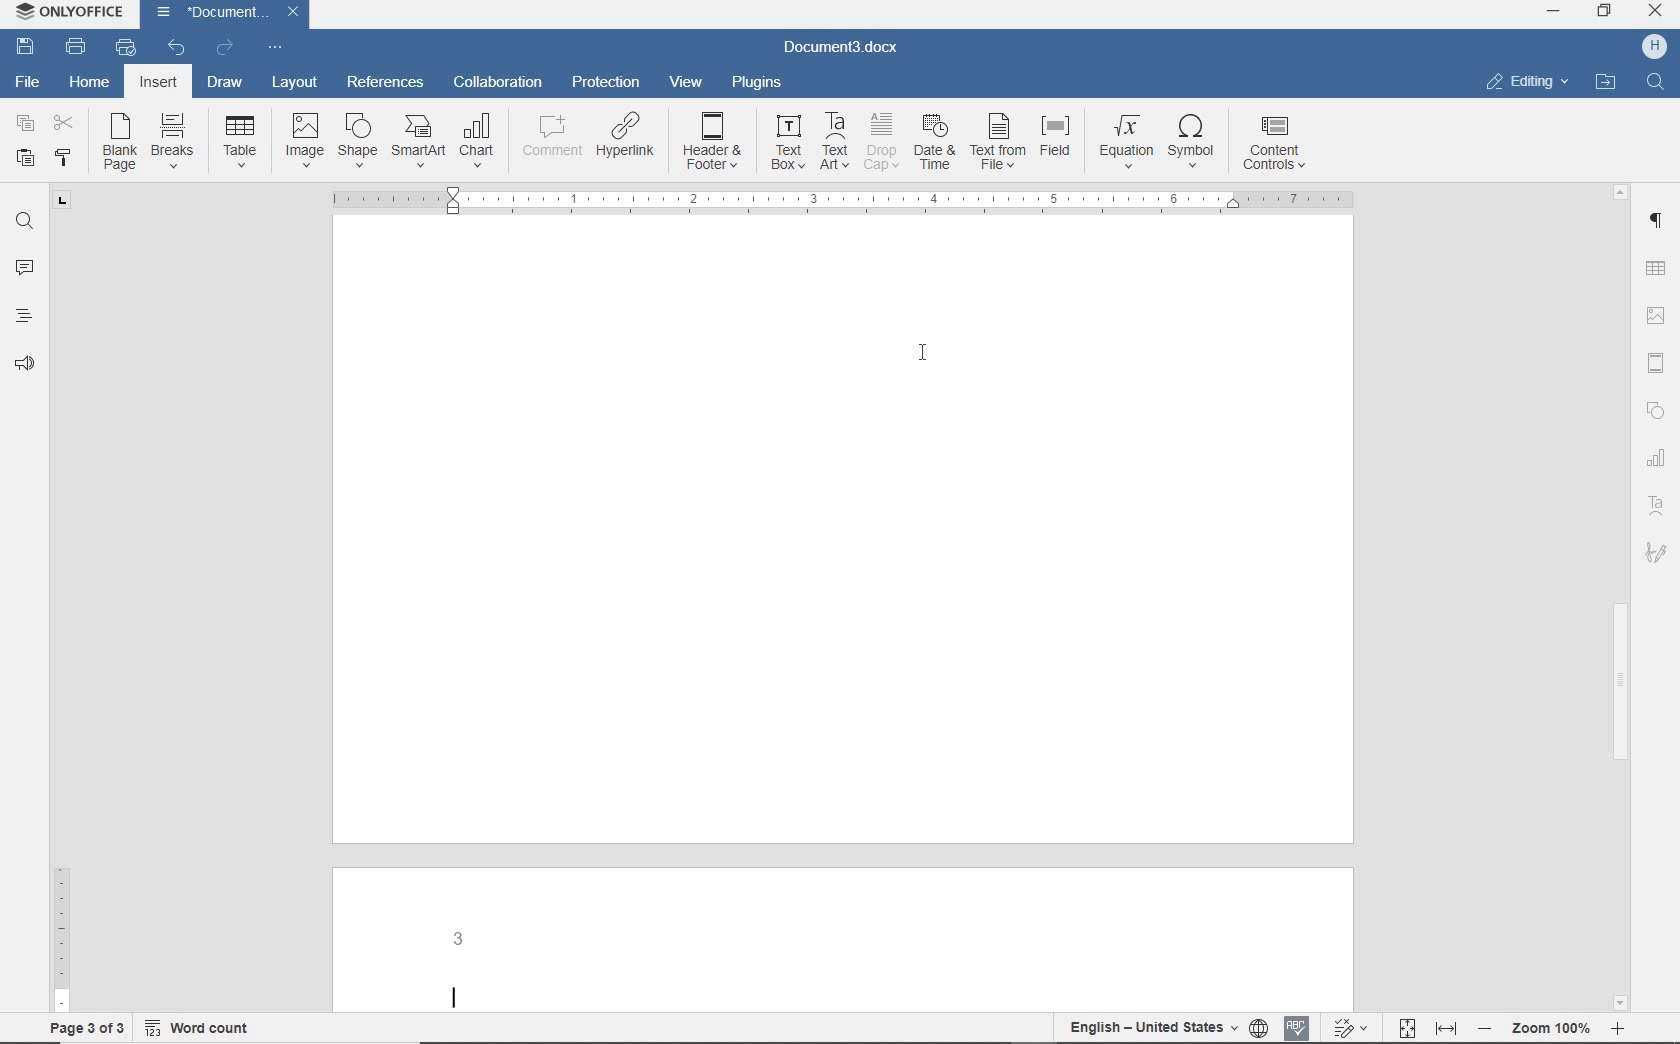  I want to click on DRAW, so click(223, 84).